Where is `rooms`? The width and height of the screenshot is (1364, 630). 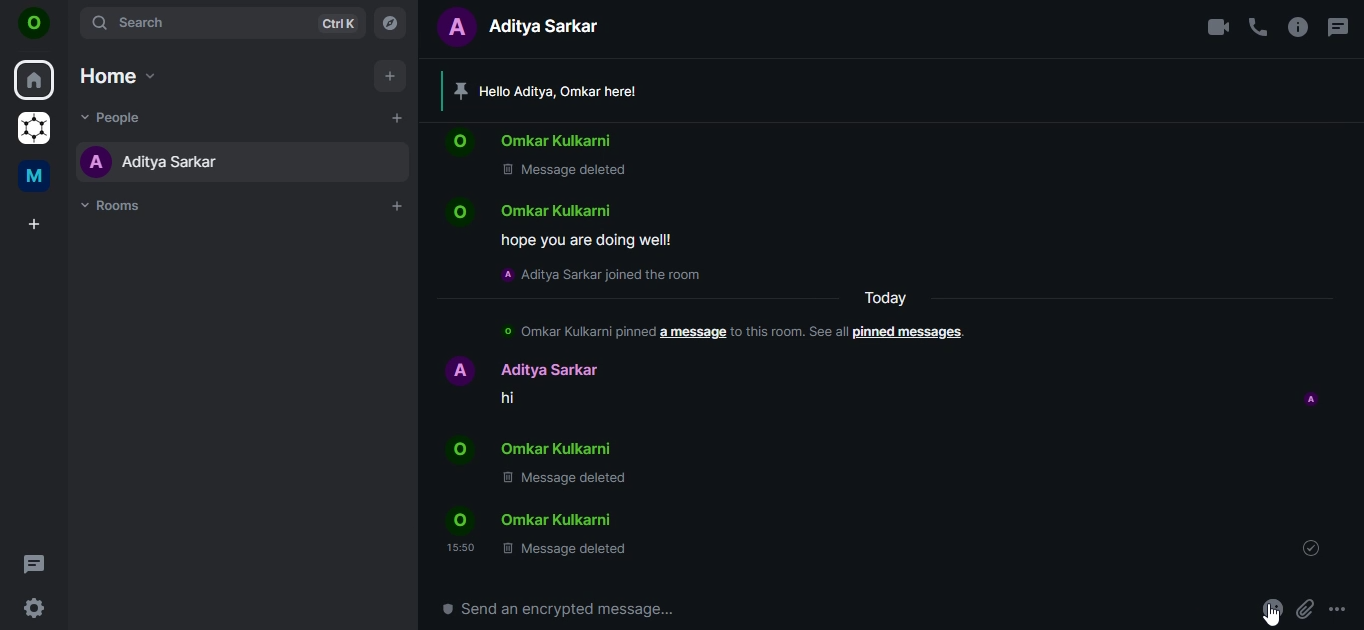 rooms is located at coordinates (116, 207).